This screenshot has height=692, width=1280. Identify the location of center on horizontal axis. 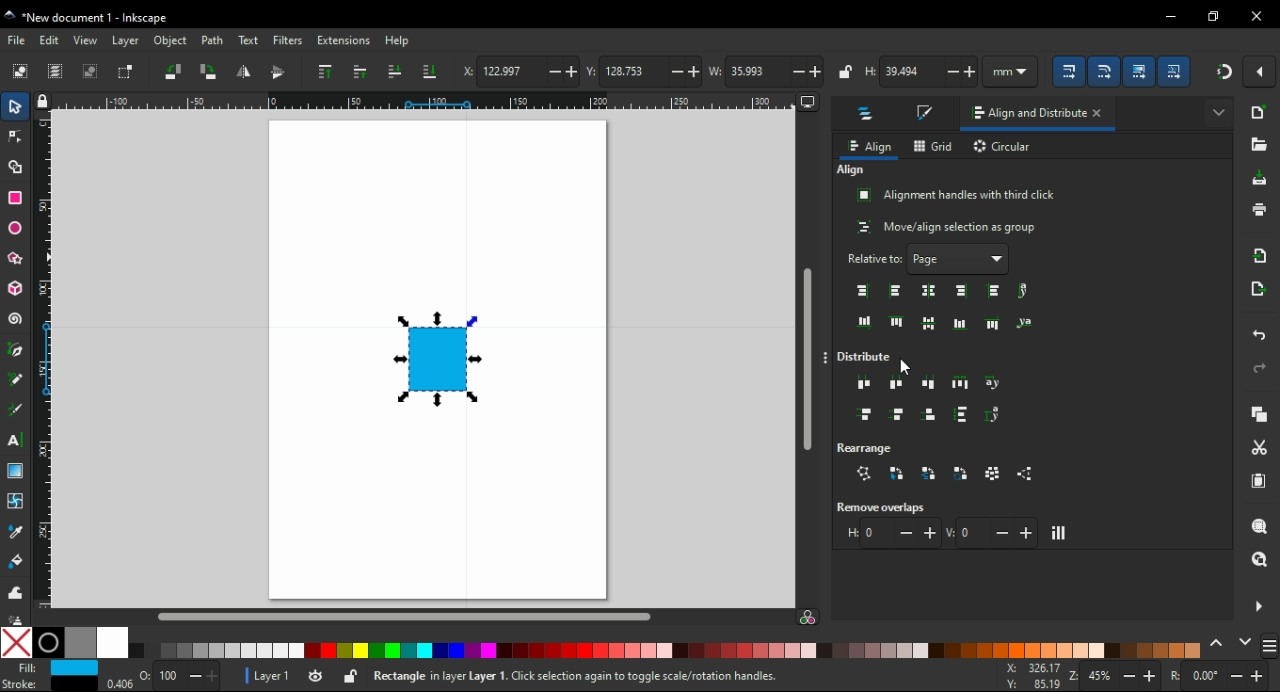
(960, 323).